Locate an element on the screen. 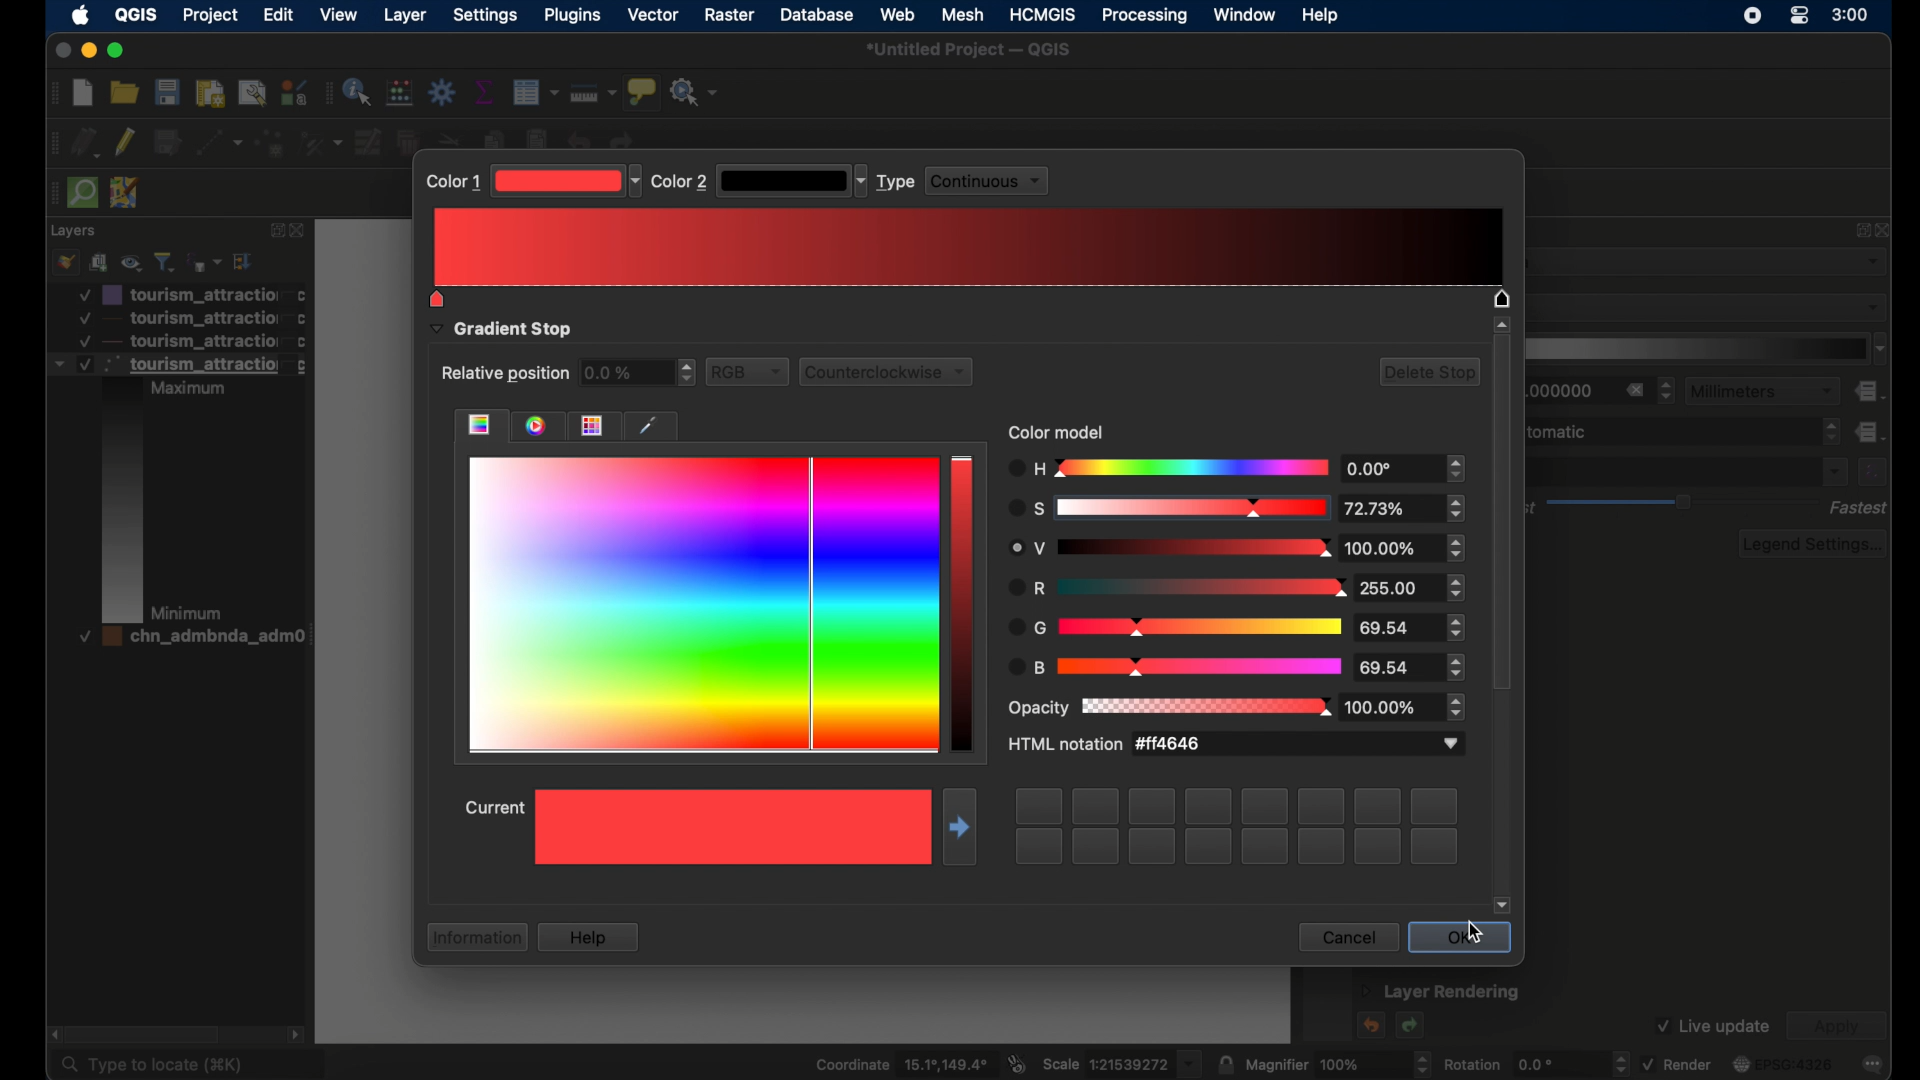 This screenshot has height=1080, width=1920. manage map theme is located at coordinates (132, 262).